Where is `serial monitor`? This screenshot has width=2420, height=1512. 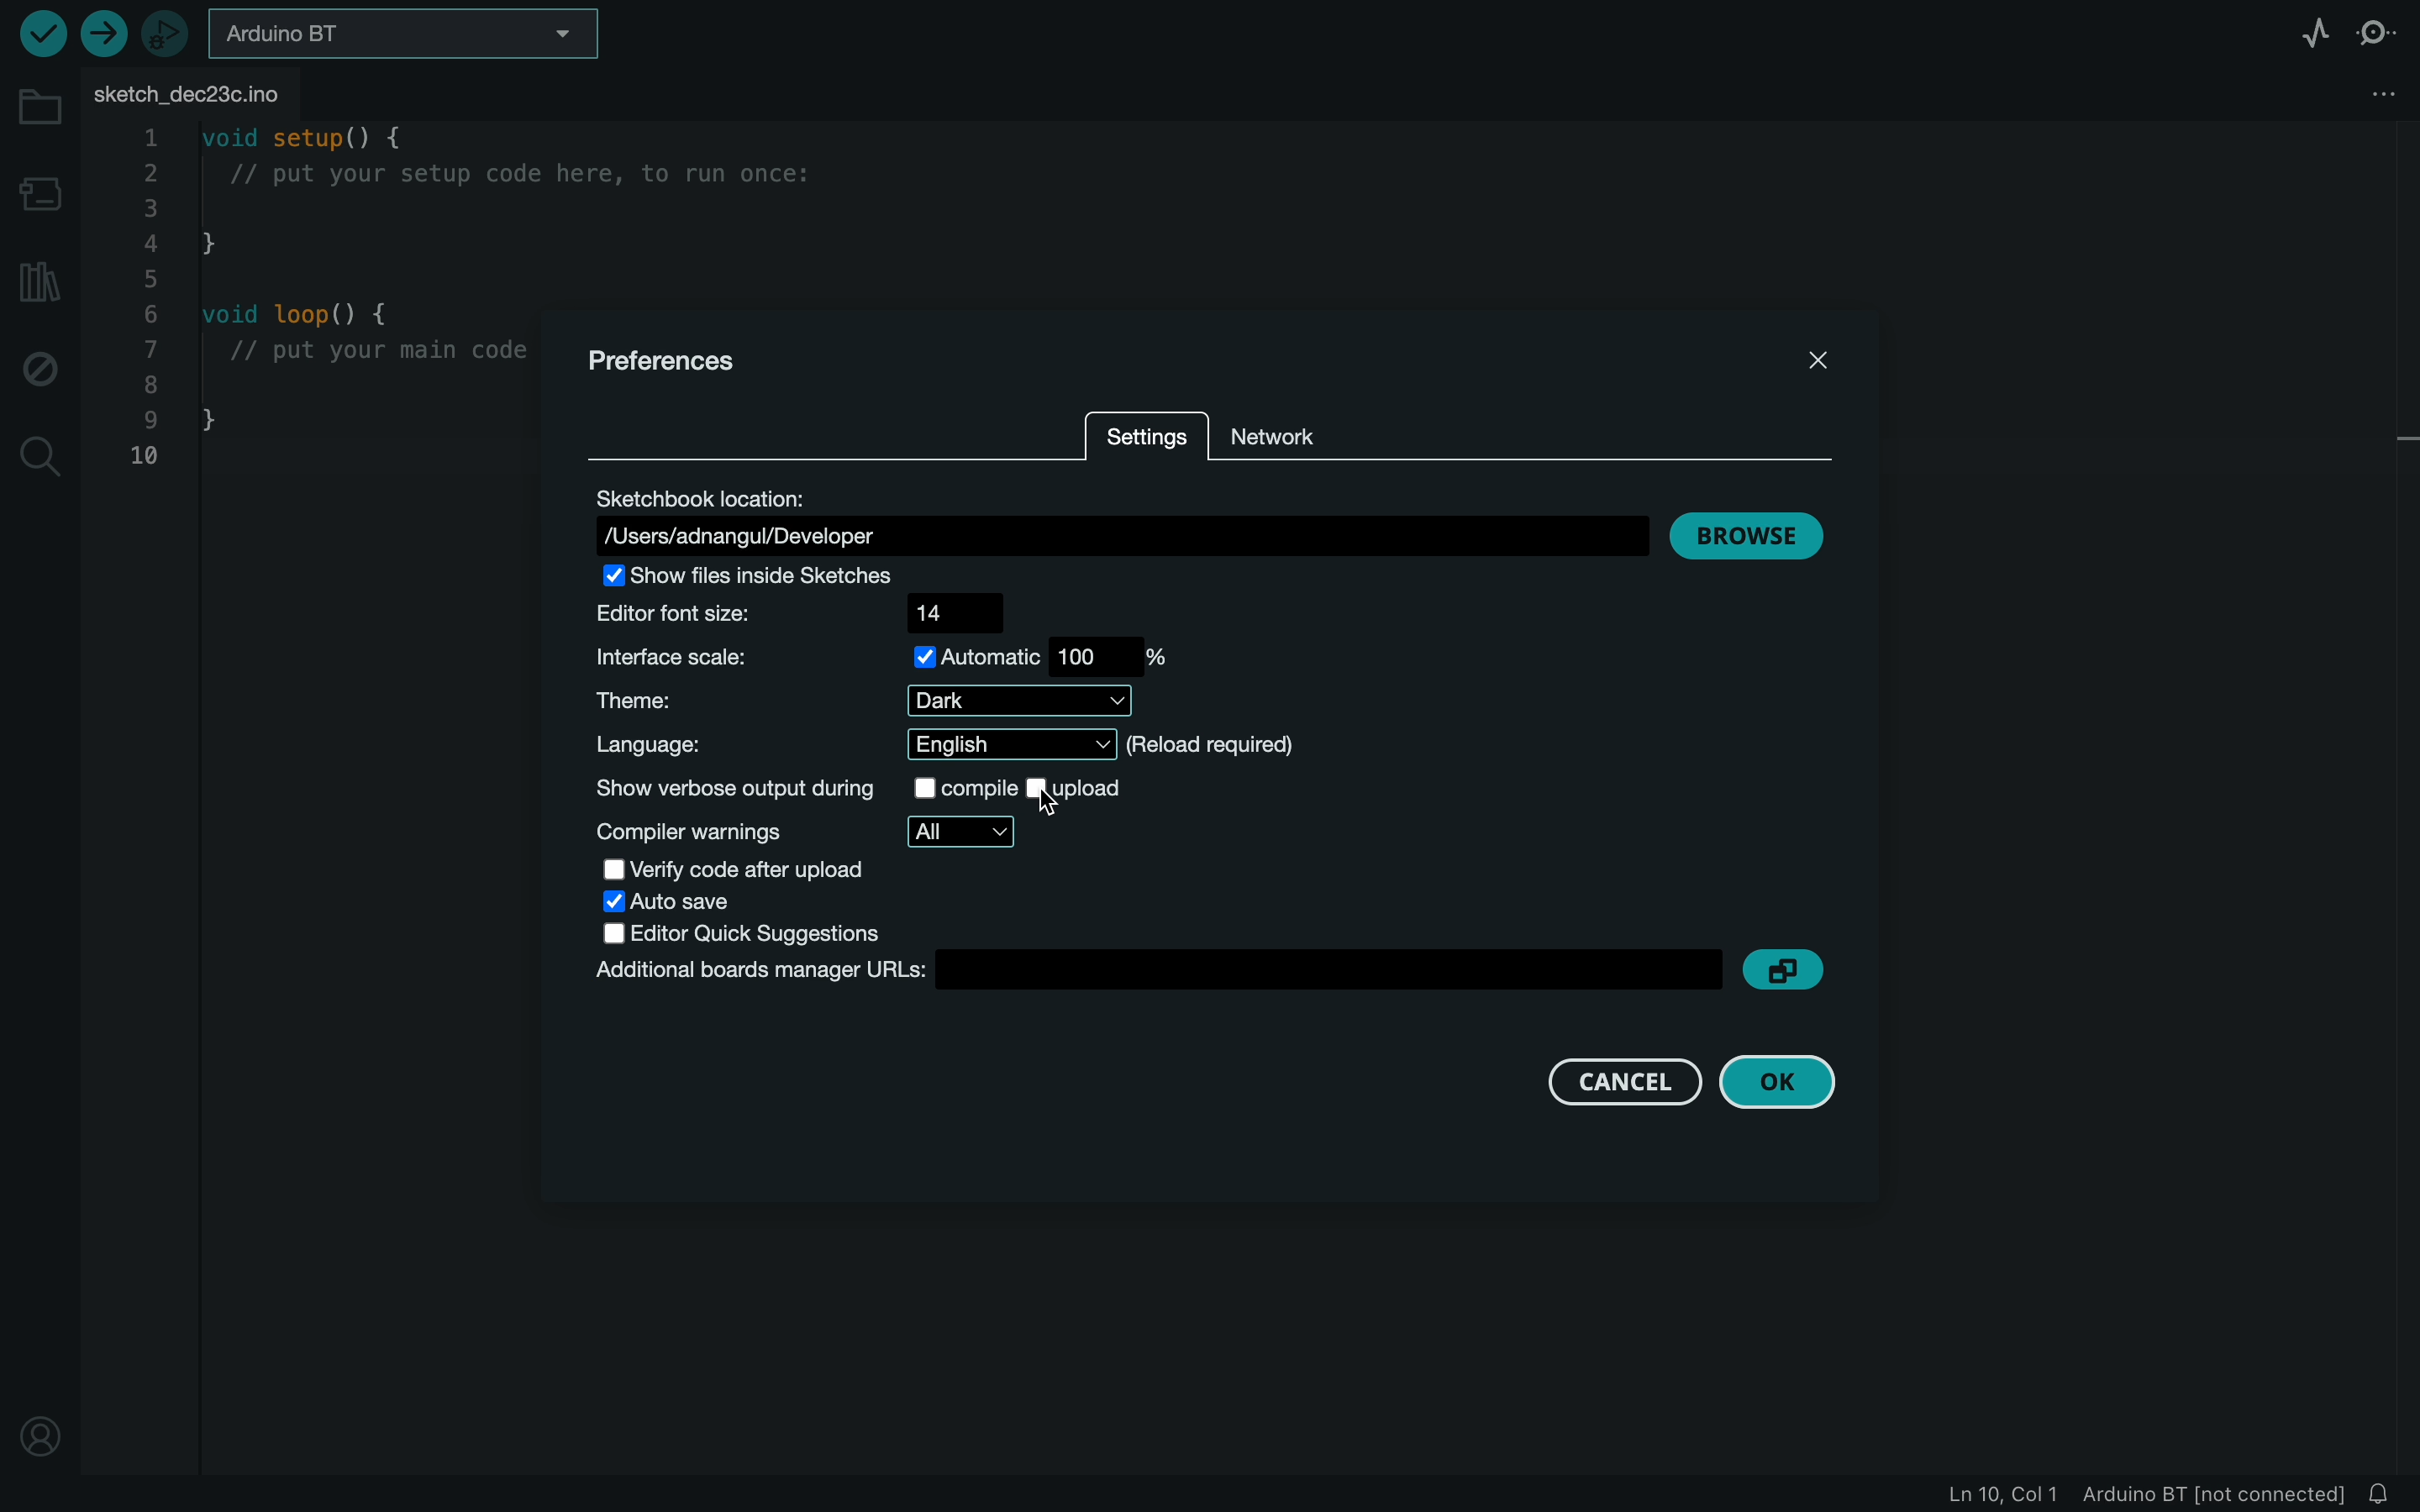 serial monitor is located at coordinates (2381, 29).